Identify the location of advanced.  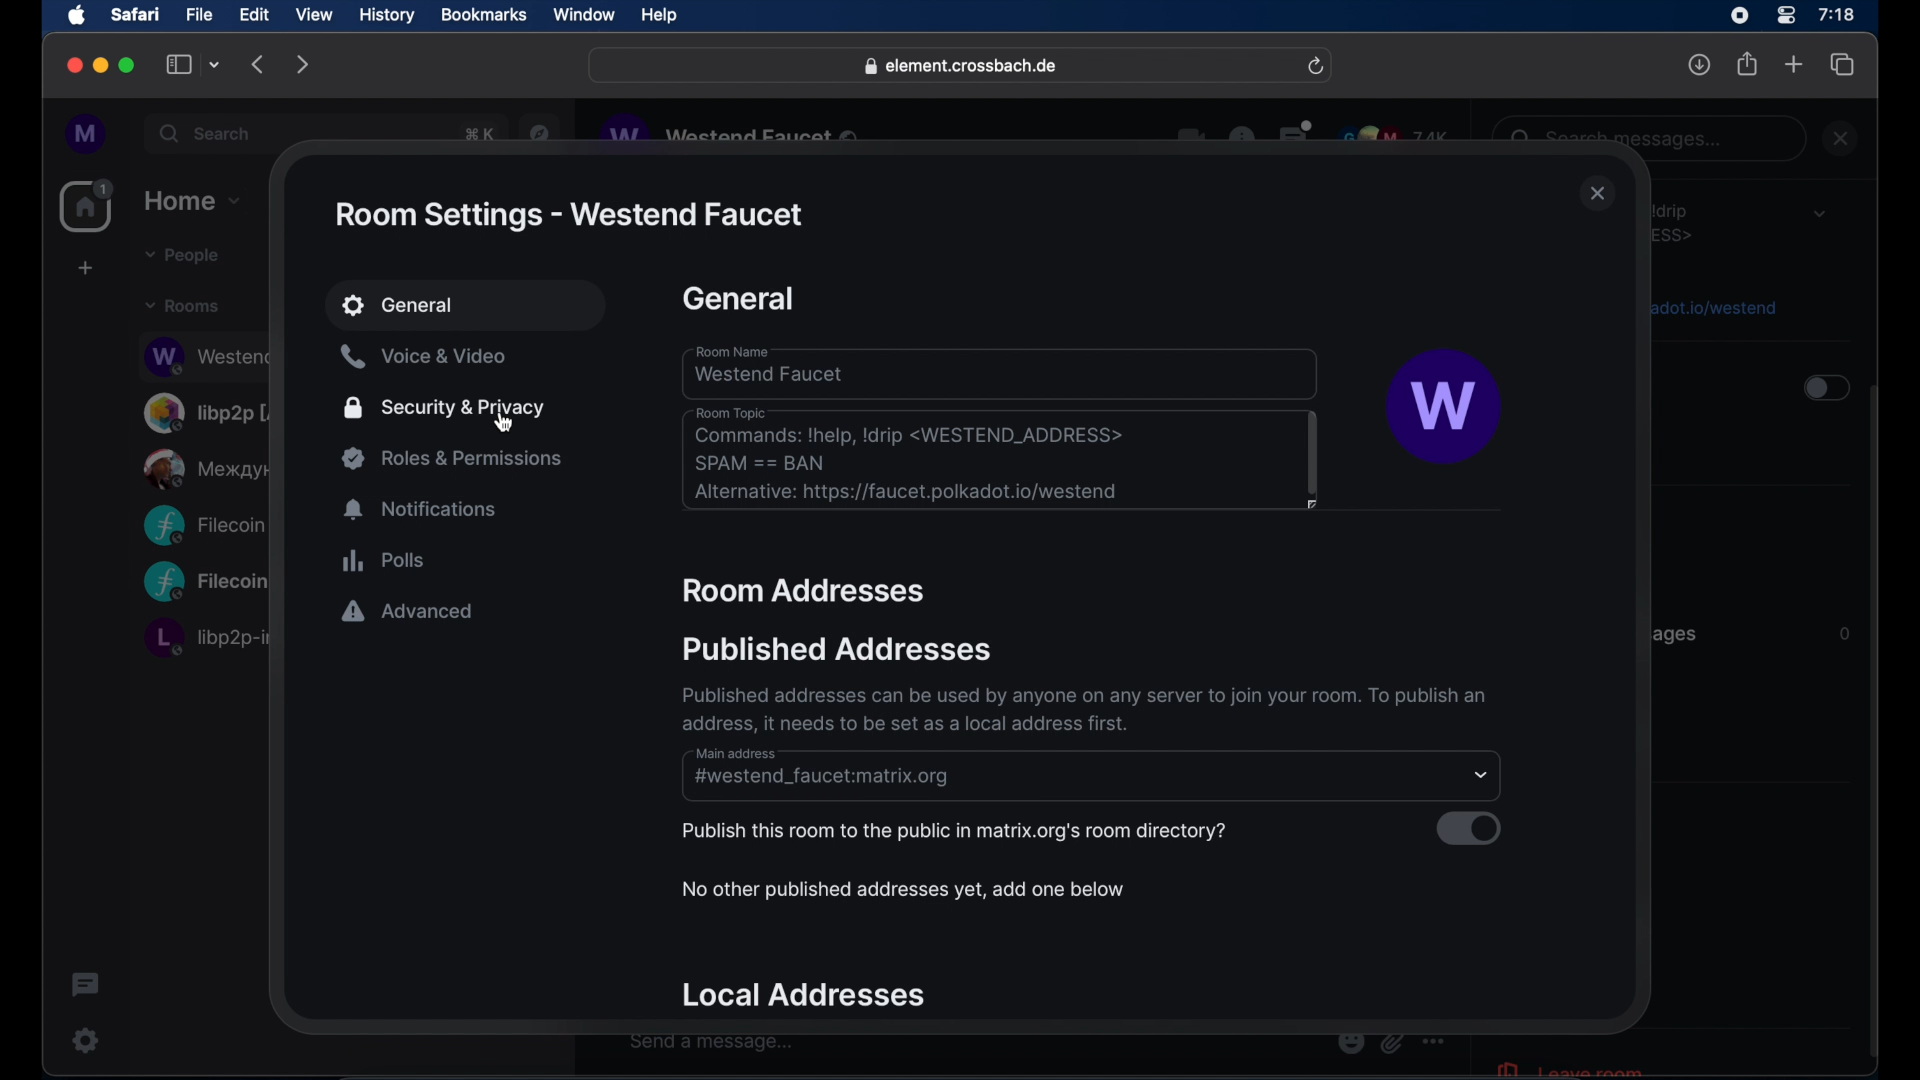
(408, 613).